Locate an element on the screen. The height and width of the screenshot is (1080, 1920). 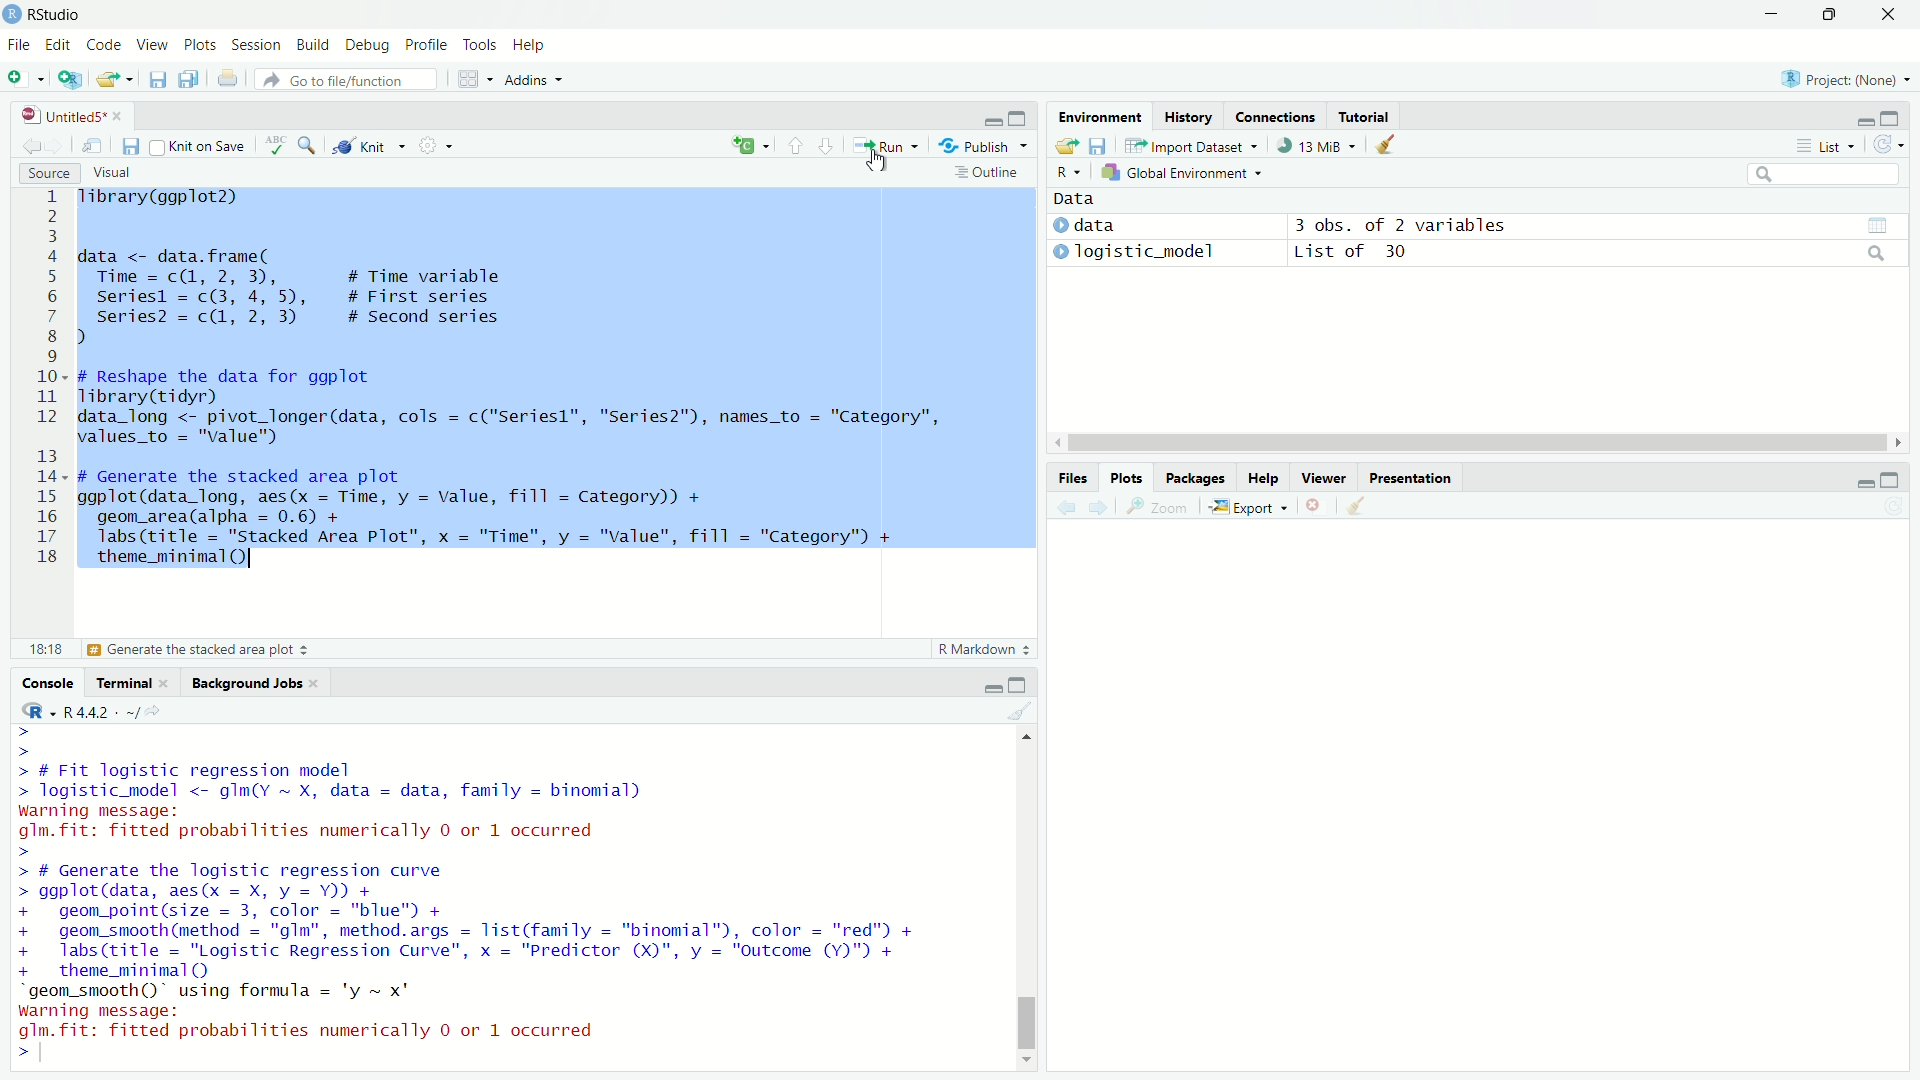
Edit is located at coordinates (58, 44).